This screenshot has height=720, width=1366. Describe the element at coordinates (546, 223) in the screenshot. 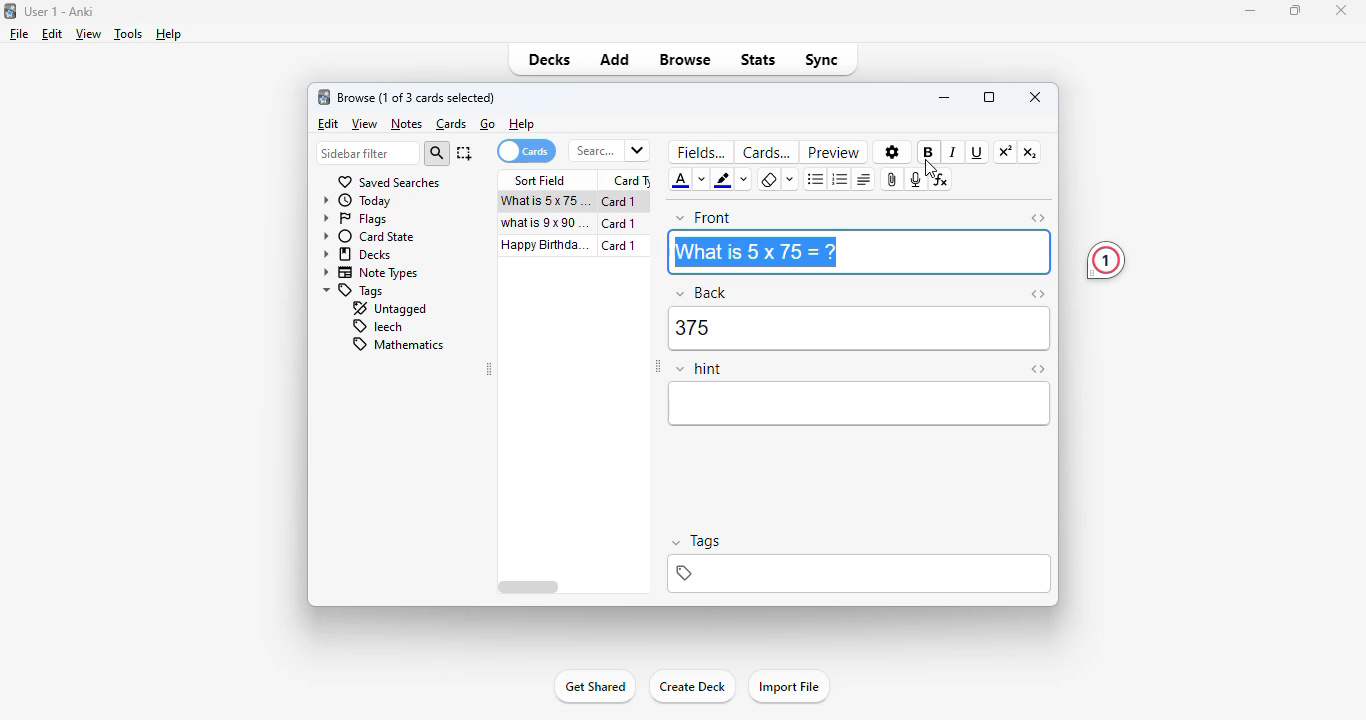

I see `what is 9x90=?` at that location.